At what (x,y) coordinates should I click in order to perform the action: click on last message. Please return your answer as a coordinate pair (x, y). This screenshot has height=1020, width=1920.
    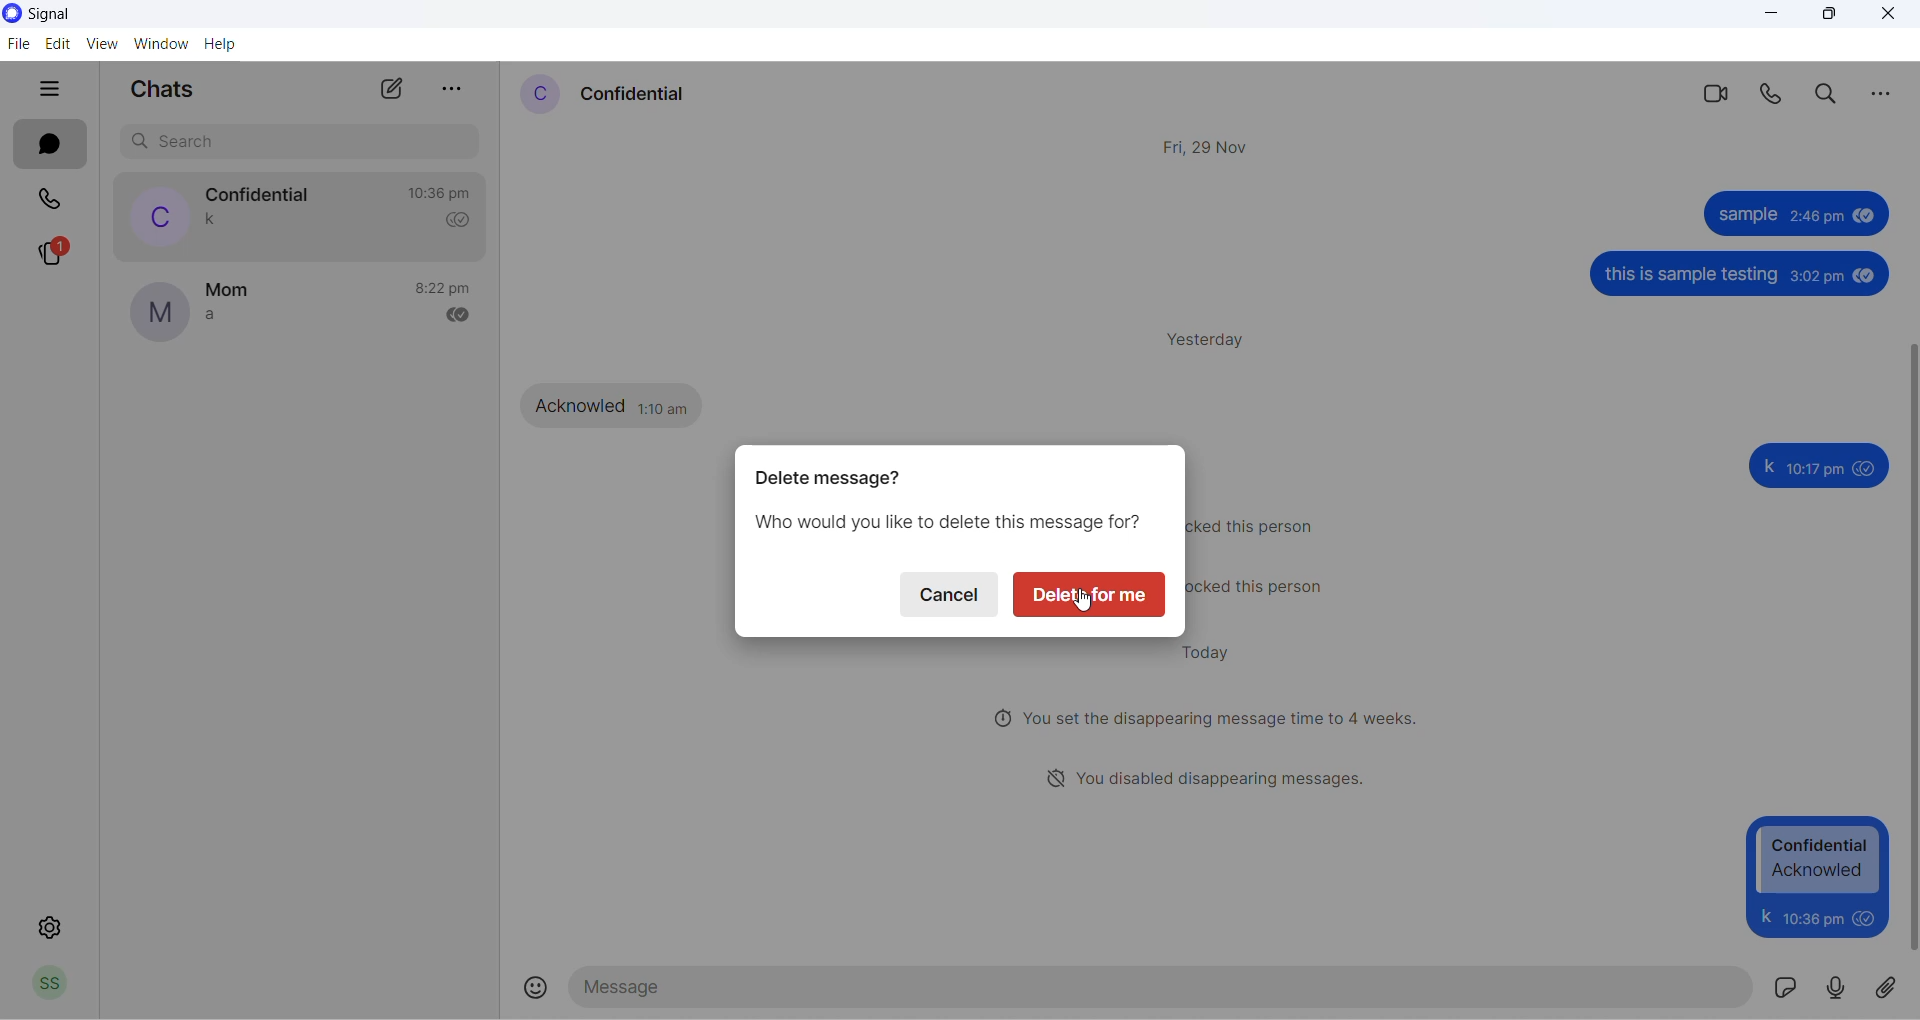
    Looking at the image, I should click on (221, 318).